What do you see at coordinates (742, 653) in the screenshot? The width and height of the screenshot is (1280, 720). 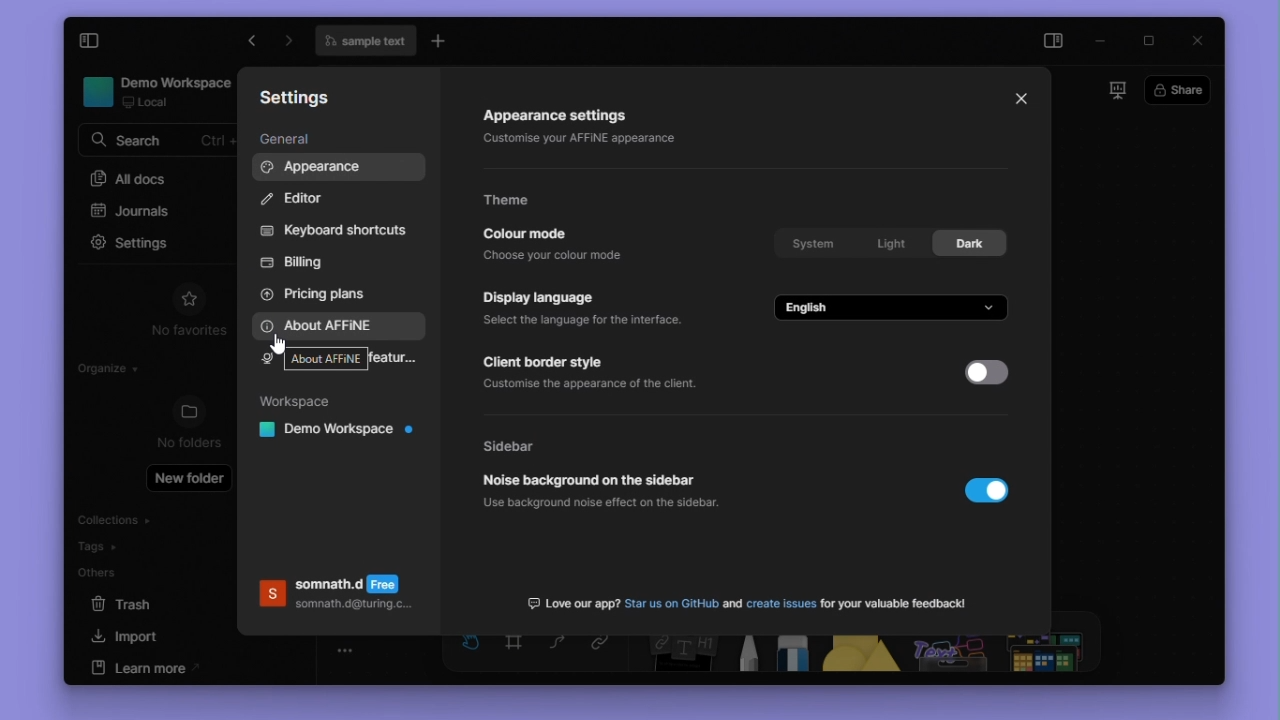 I see `Pen` at bounding box center [742, 653].